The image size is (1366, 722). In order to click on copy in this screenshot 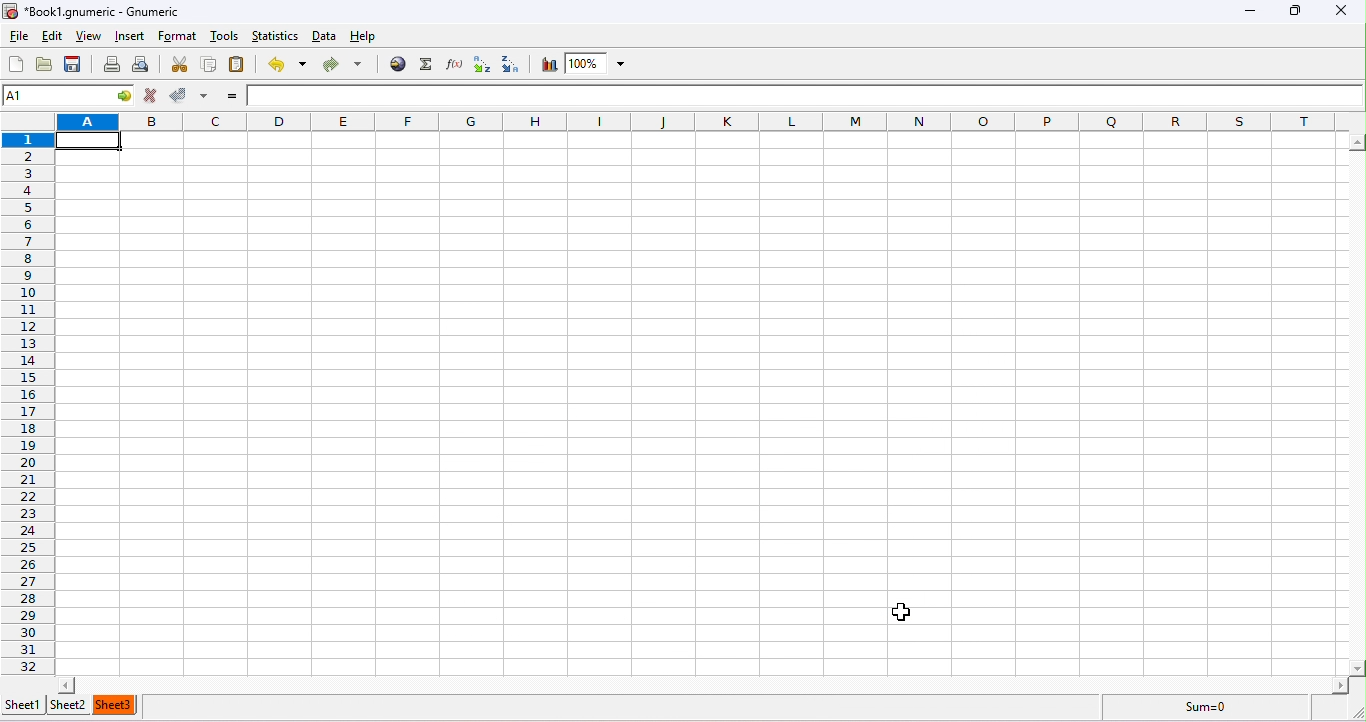, I will do `click(205, 66)`.